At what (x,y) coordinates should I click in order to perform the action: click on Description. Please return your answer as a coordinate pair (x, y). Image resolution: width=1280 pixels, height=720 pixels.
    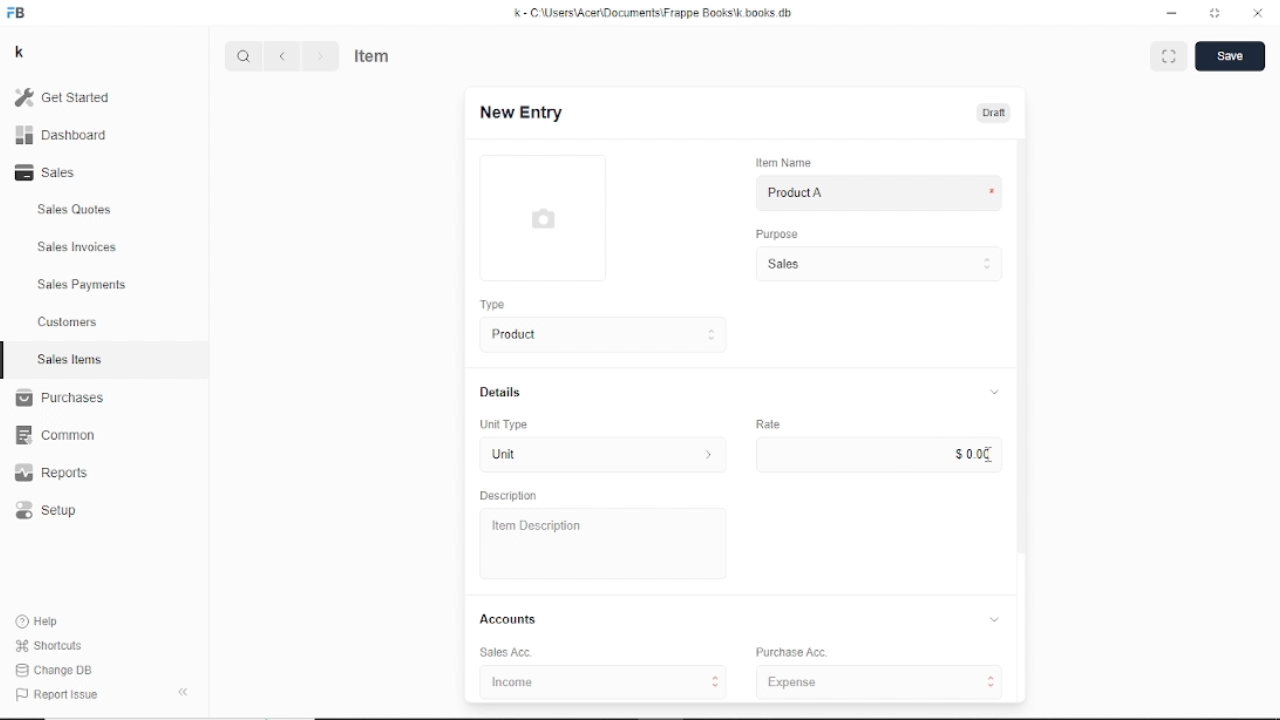
    Looking at the image, I should click on (509, 496).